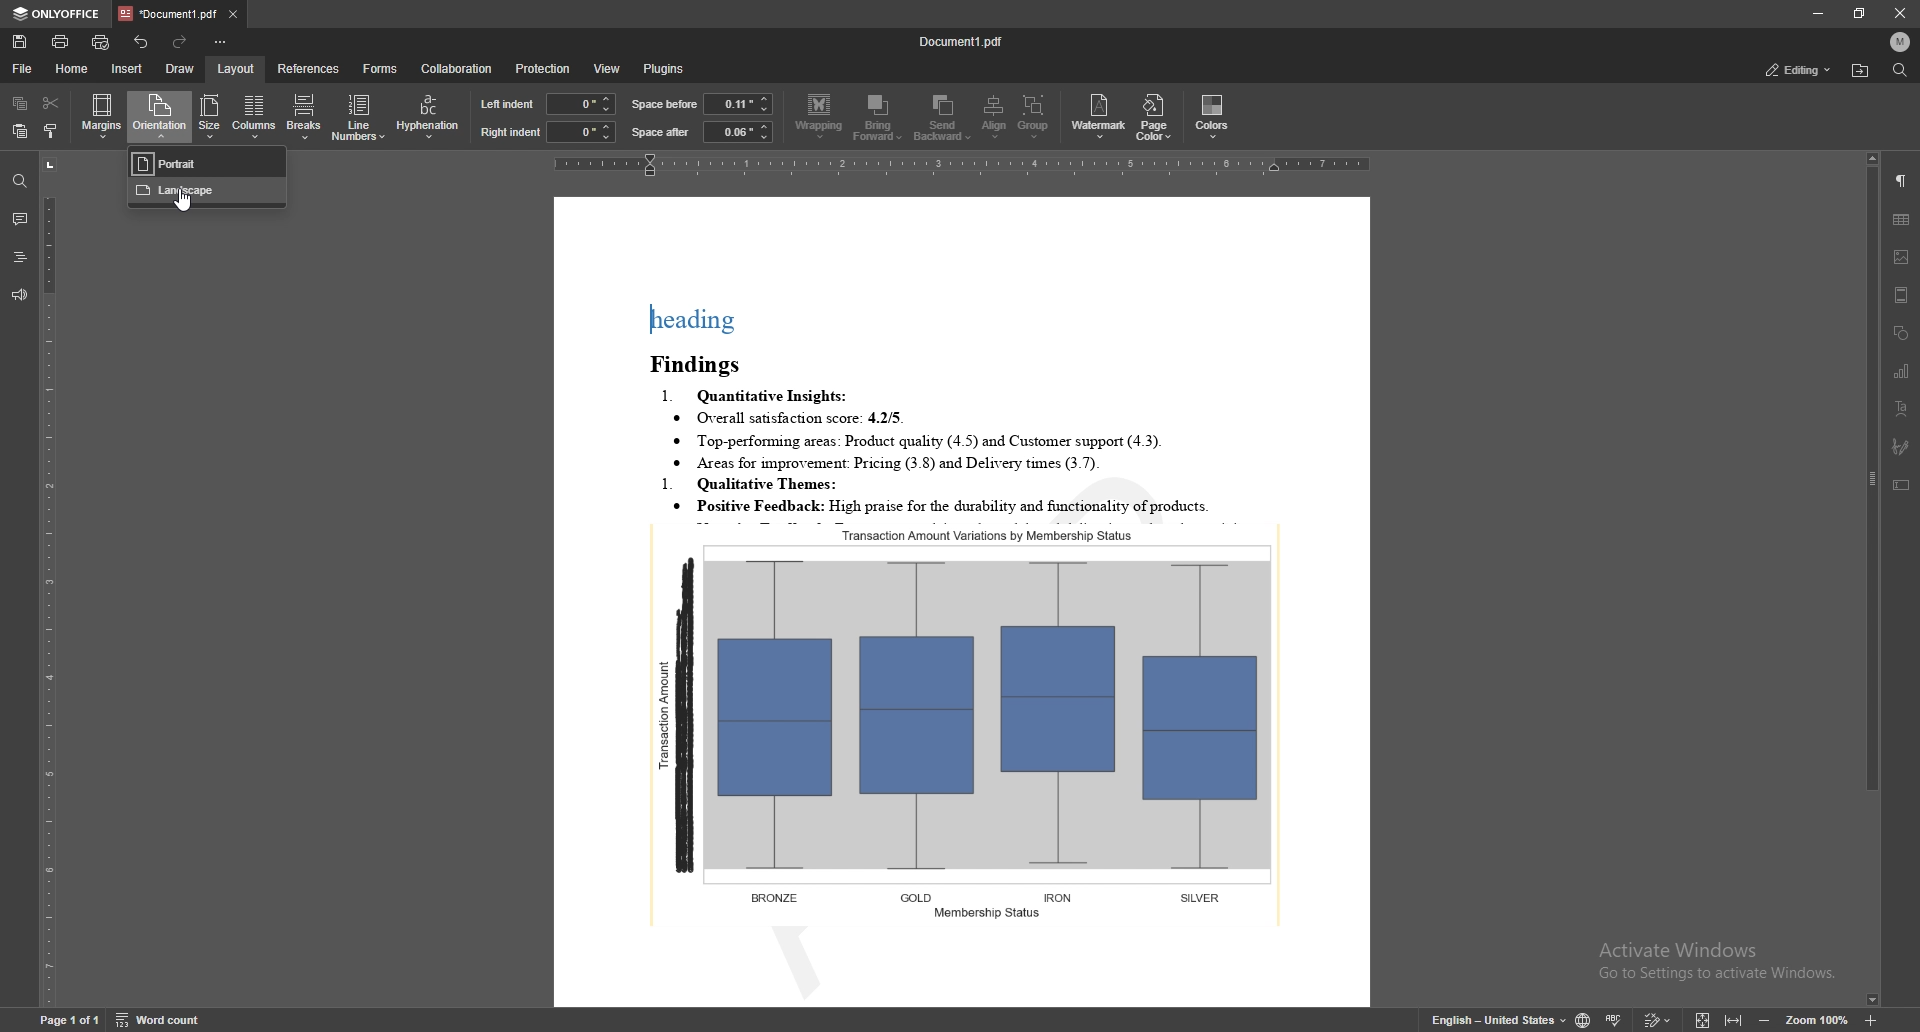  What do you see at coordinates (1734, 1017) in the screenshot?
I see `fit width` at bounding box center [1734, 1017].